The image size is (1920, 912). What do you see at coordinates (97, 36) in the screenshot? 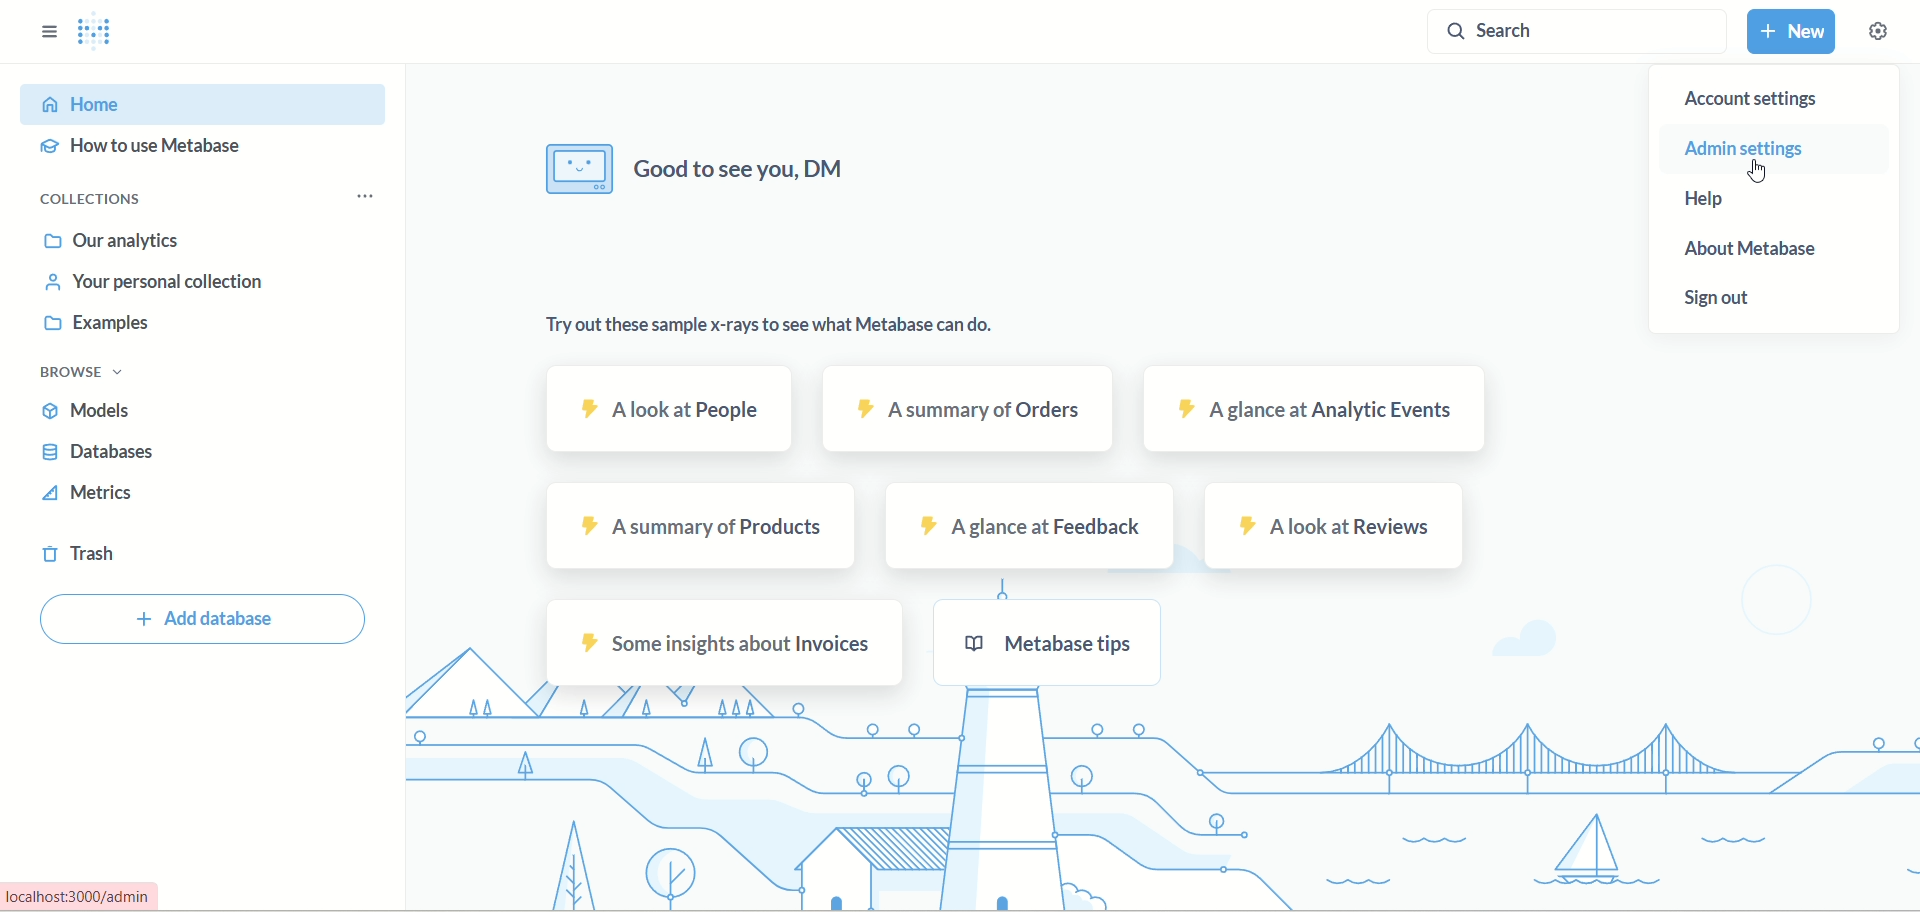
I see `logo` at bounding box center [97, 36].